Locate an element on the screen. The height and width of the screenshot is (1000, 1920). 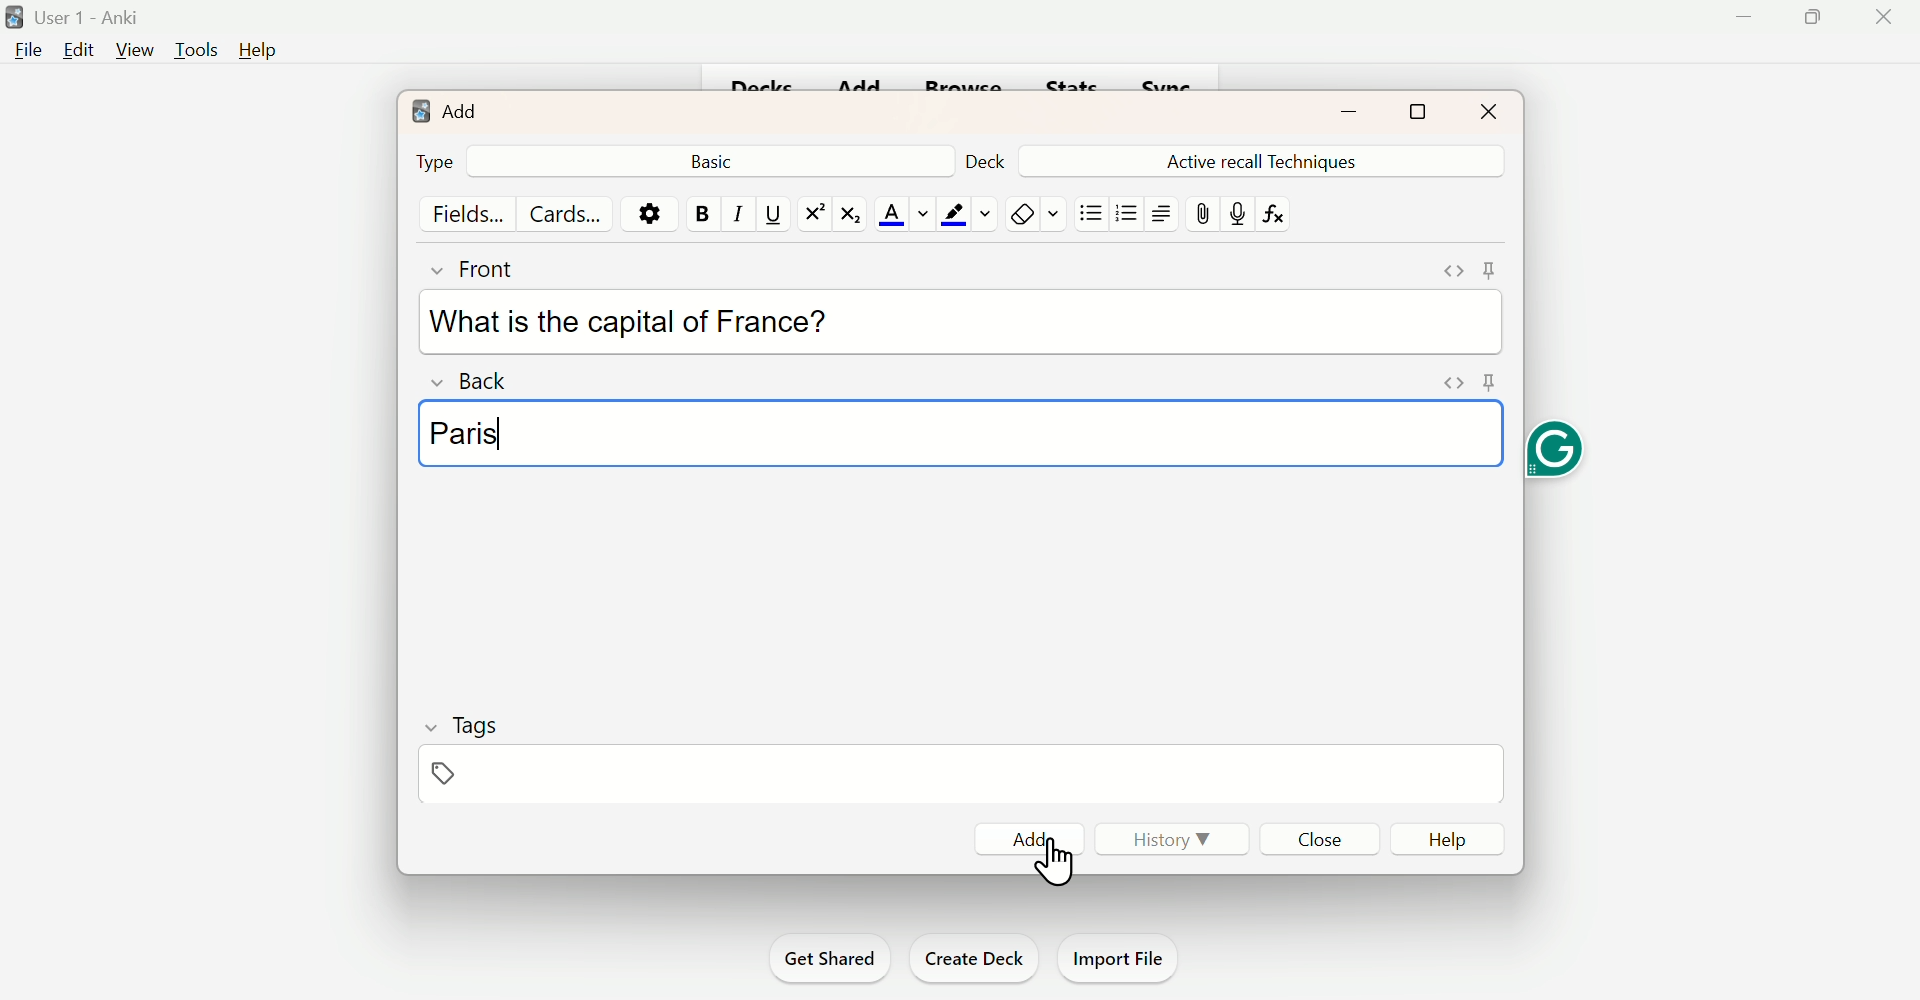
logo is located at coordinates (413, 107).